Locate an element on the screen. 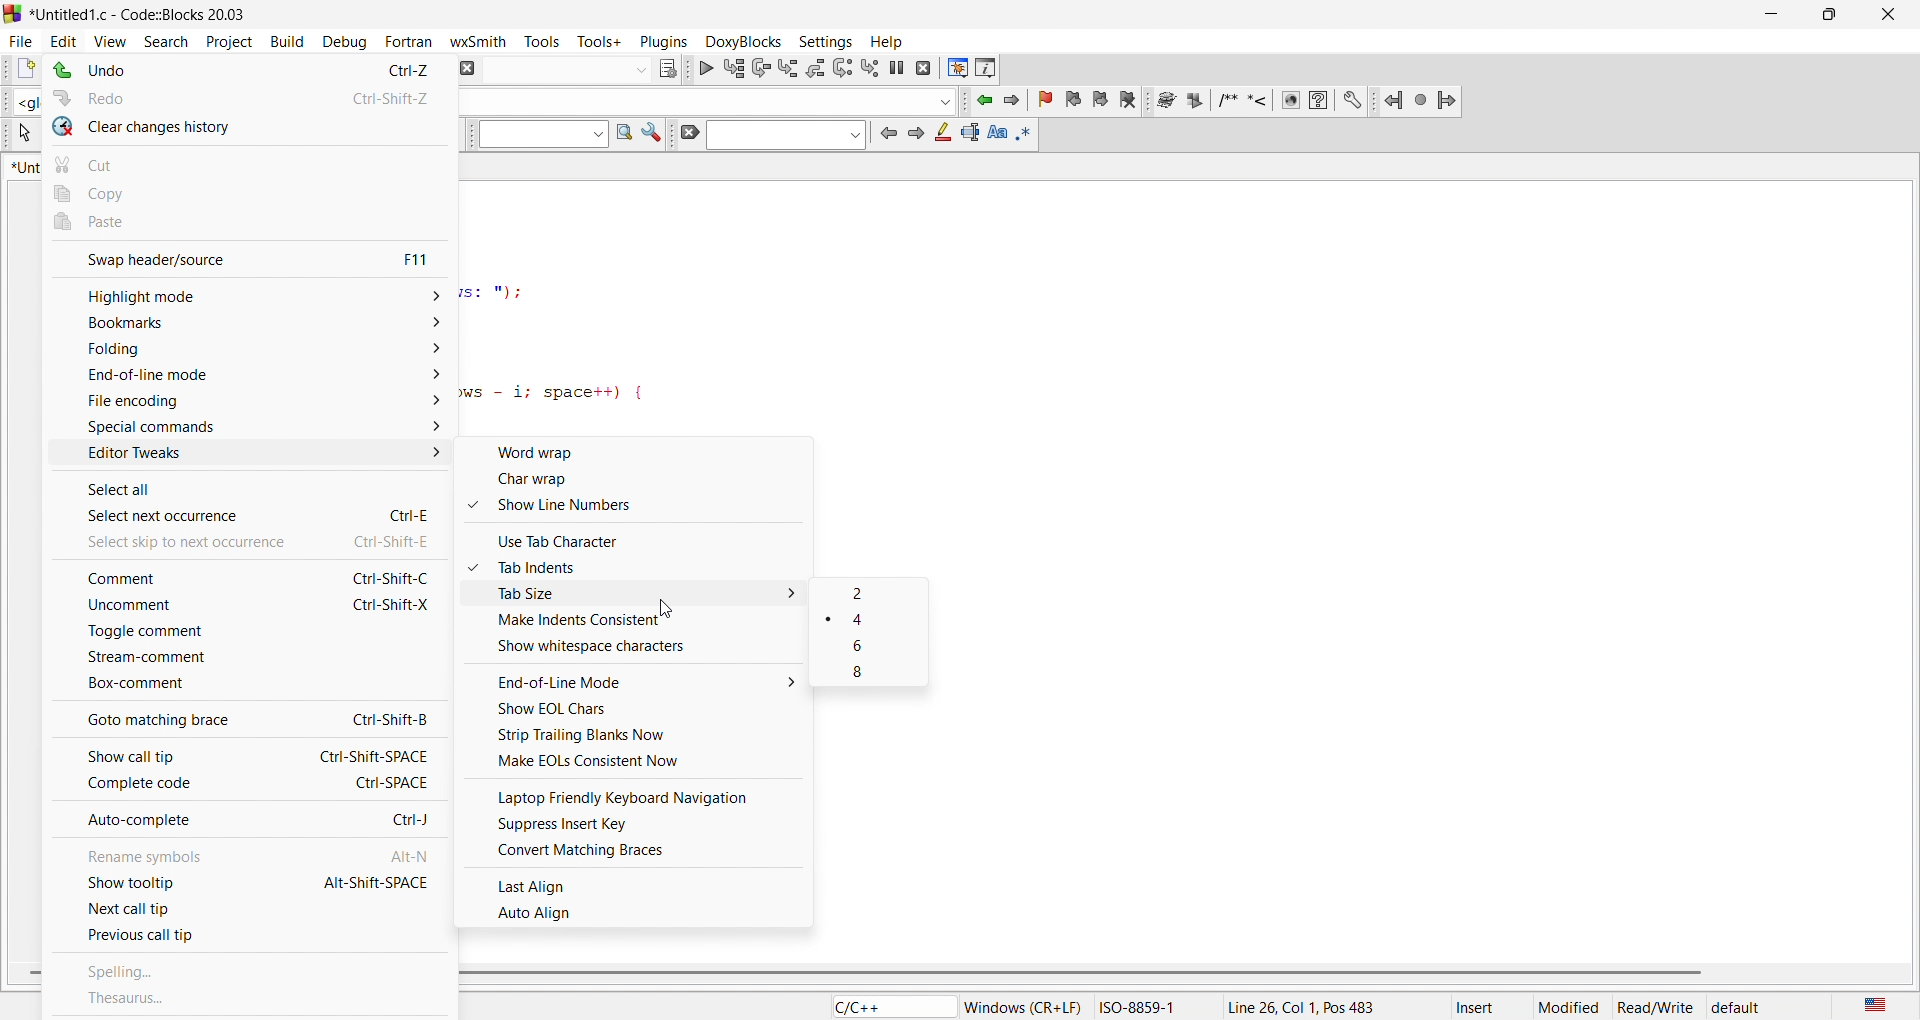 Image resolution: width=1920 pixels, height=1020 pixels. docxy blocks is located at coordinates (1263, 105).